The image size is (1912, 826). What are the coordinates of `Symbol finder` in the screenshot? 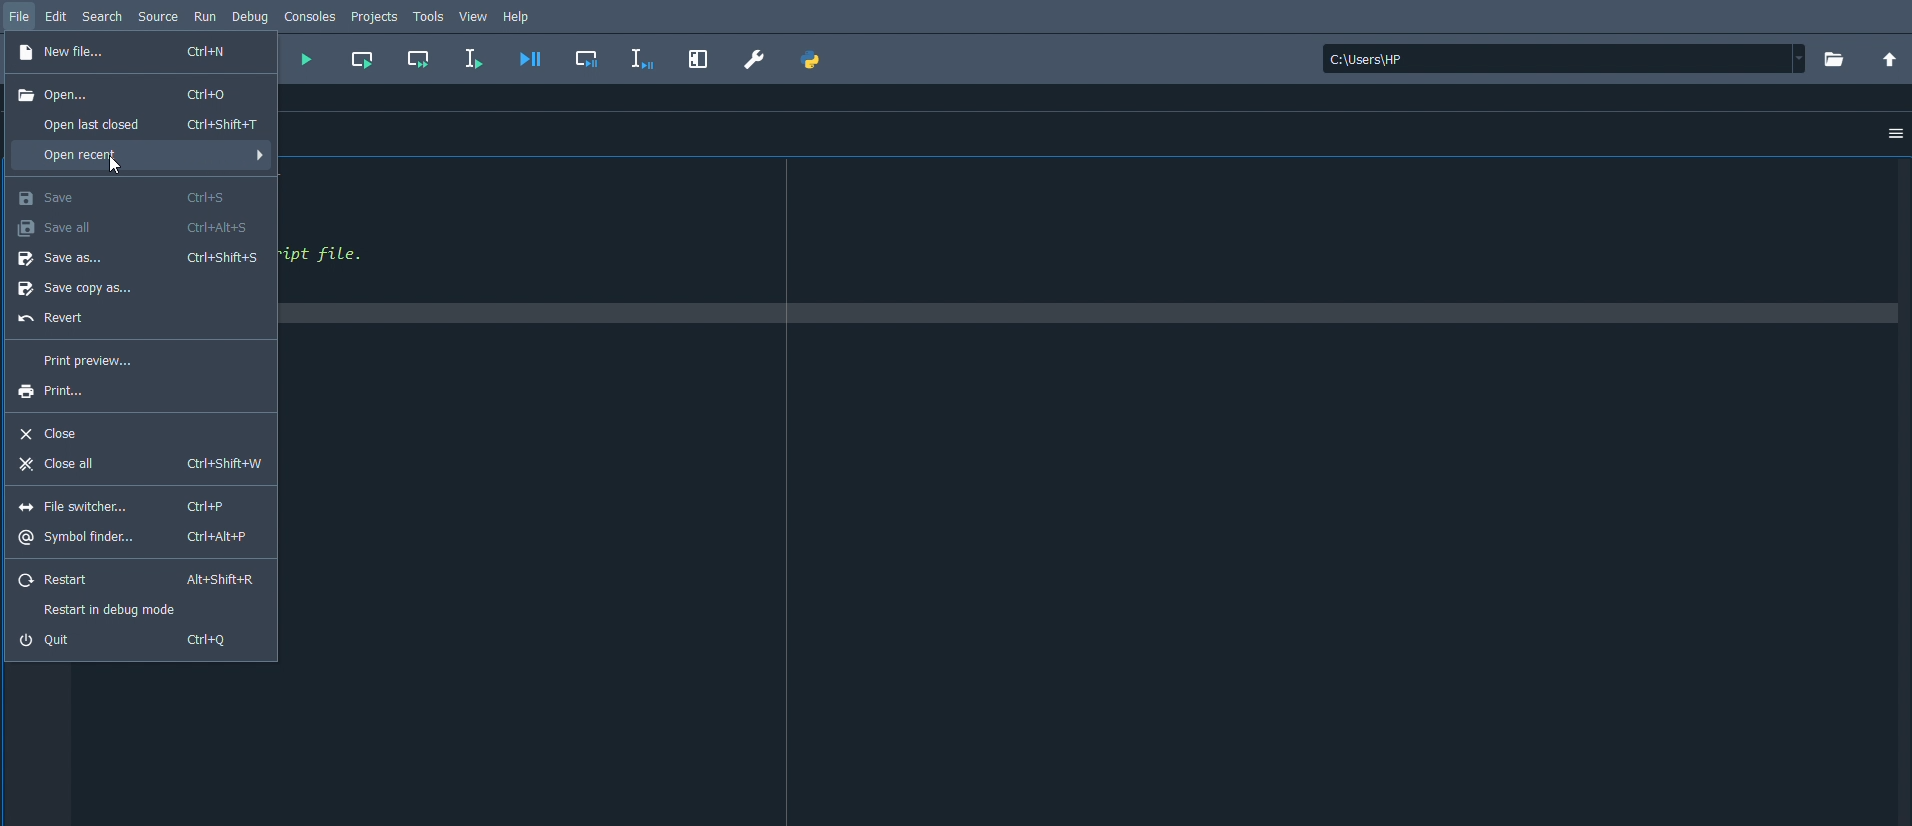 It's located at (136, 538).